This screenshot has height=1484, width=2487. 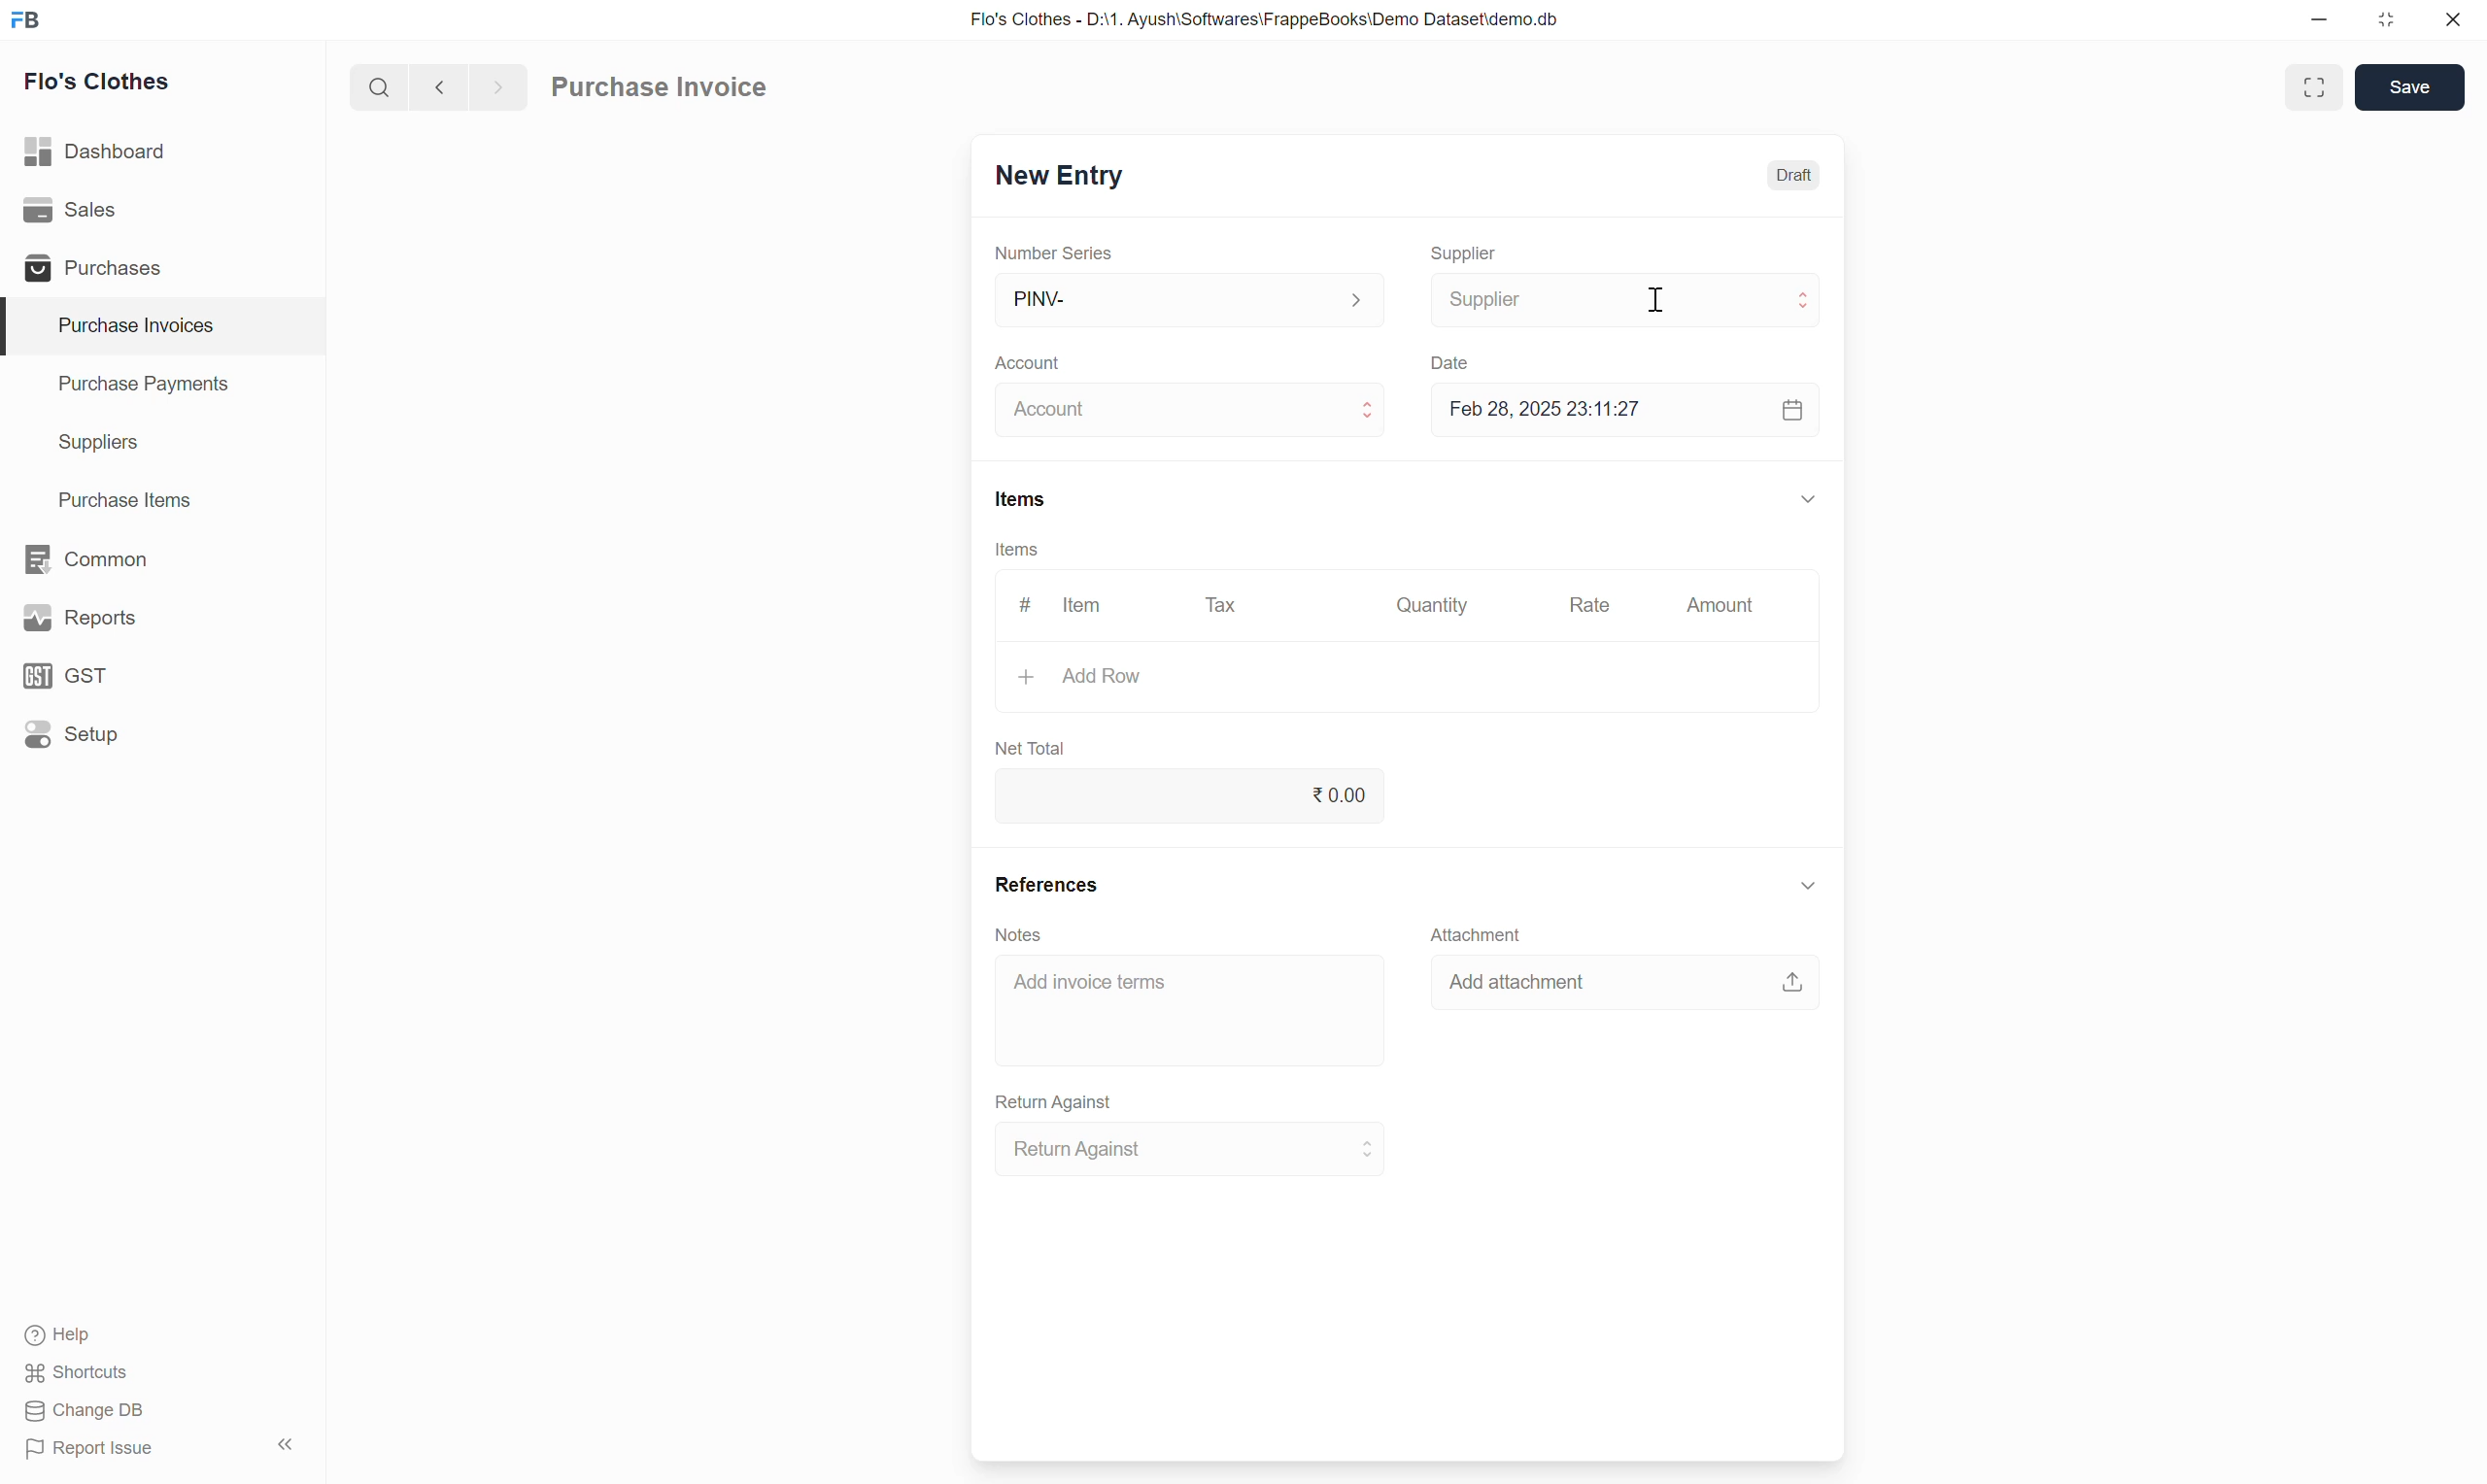 What do you see at coordinates (1625, 981) in the screenshot?
I see `Add attachment` at bounding box center [1625, 981].